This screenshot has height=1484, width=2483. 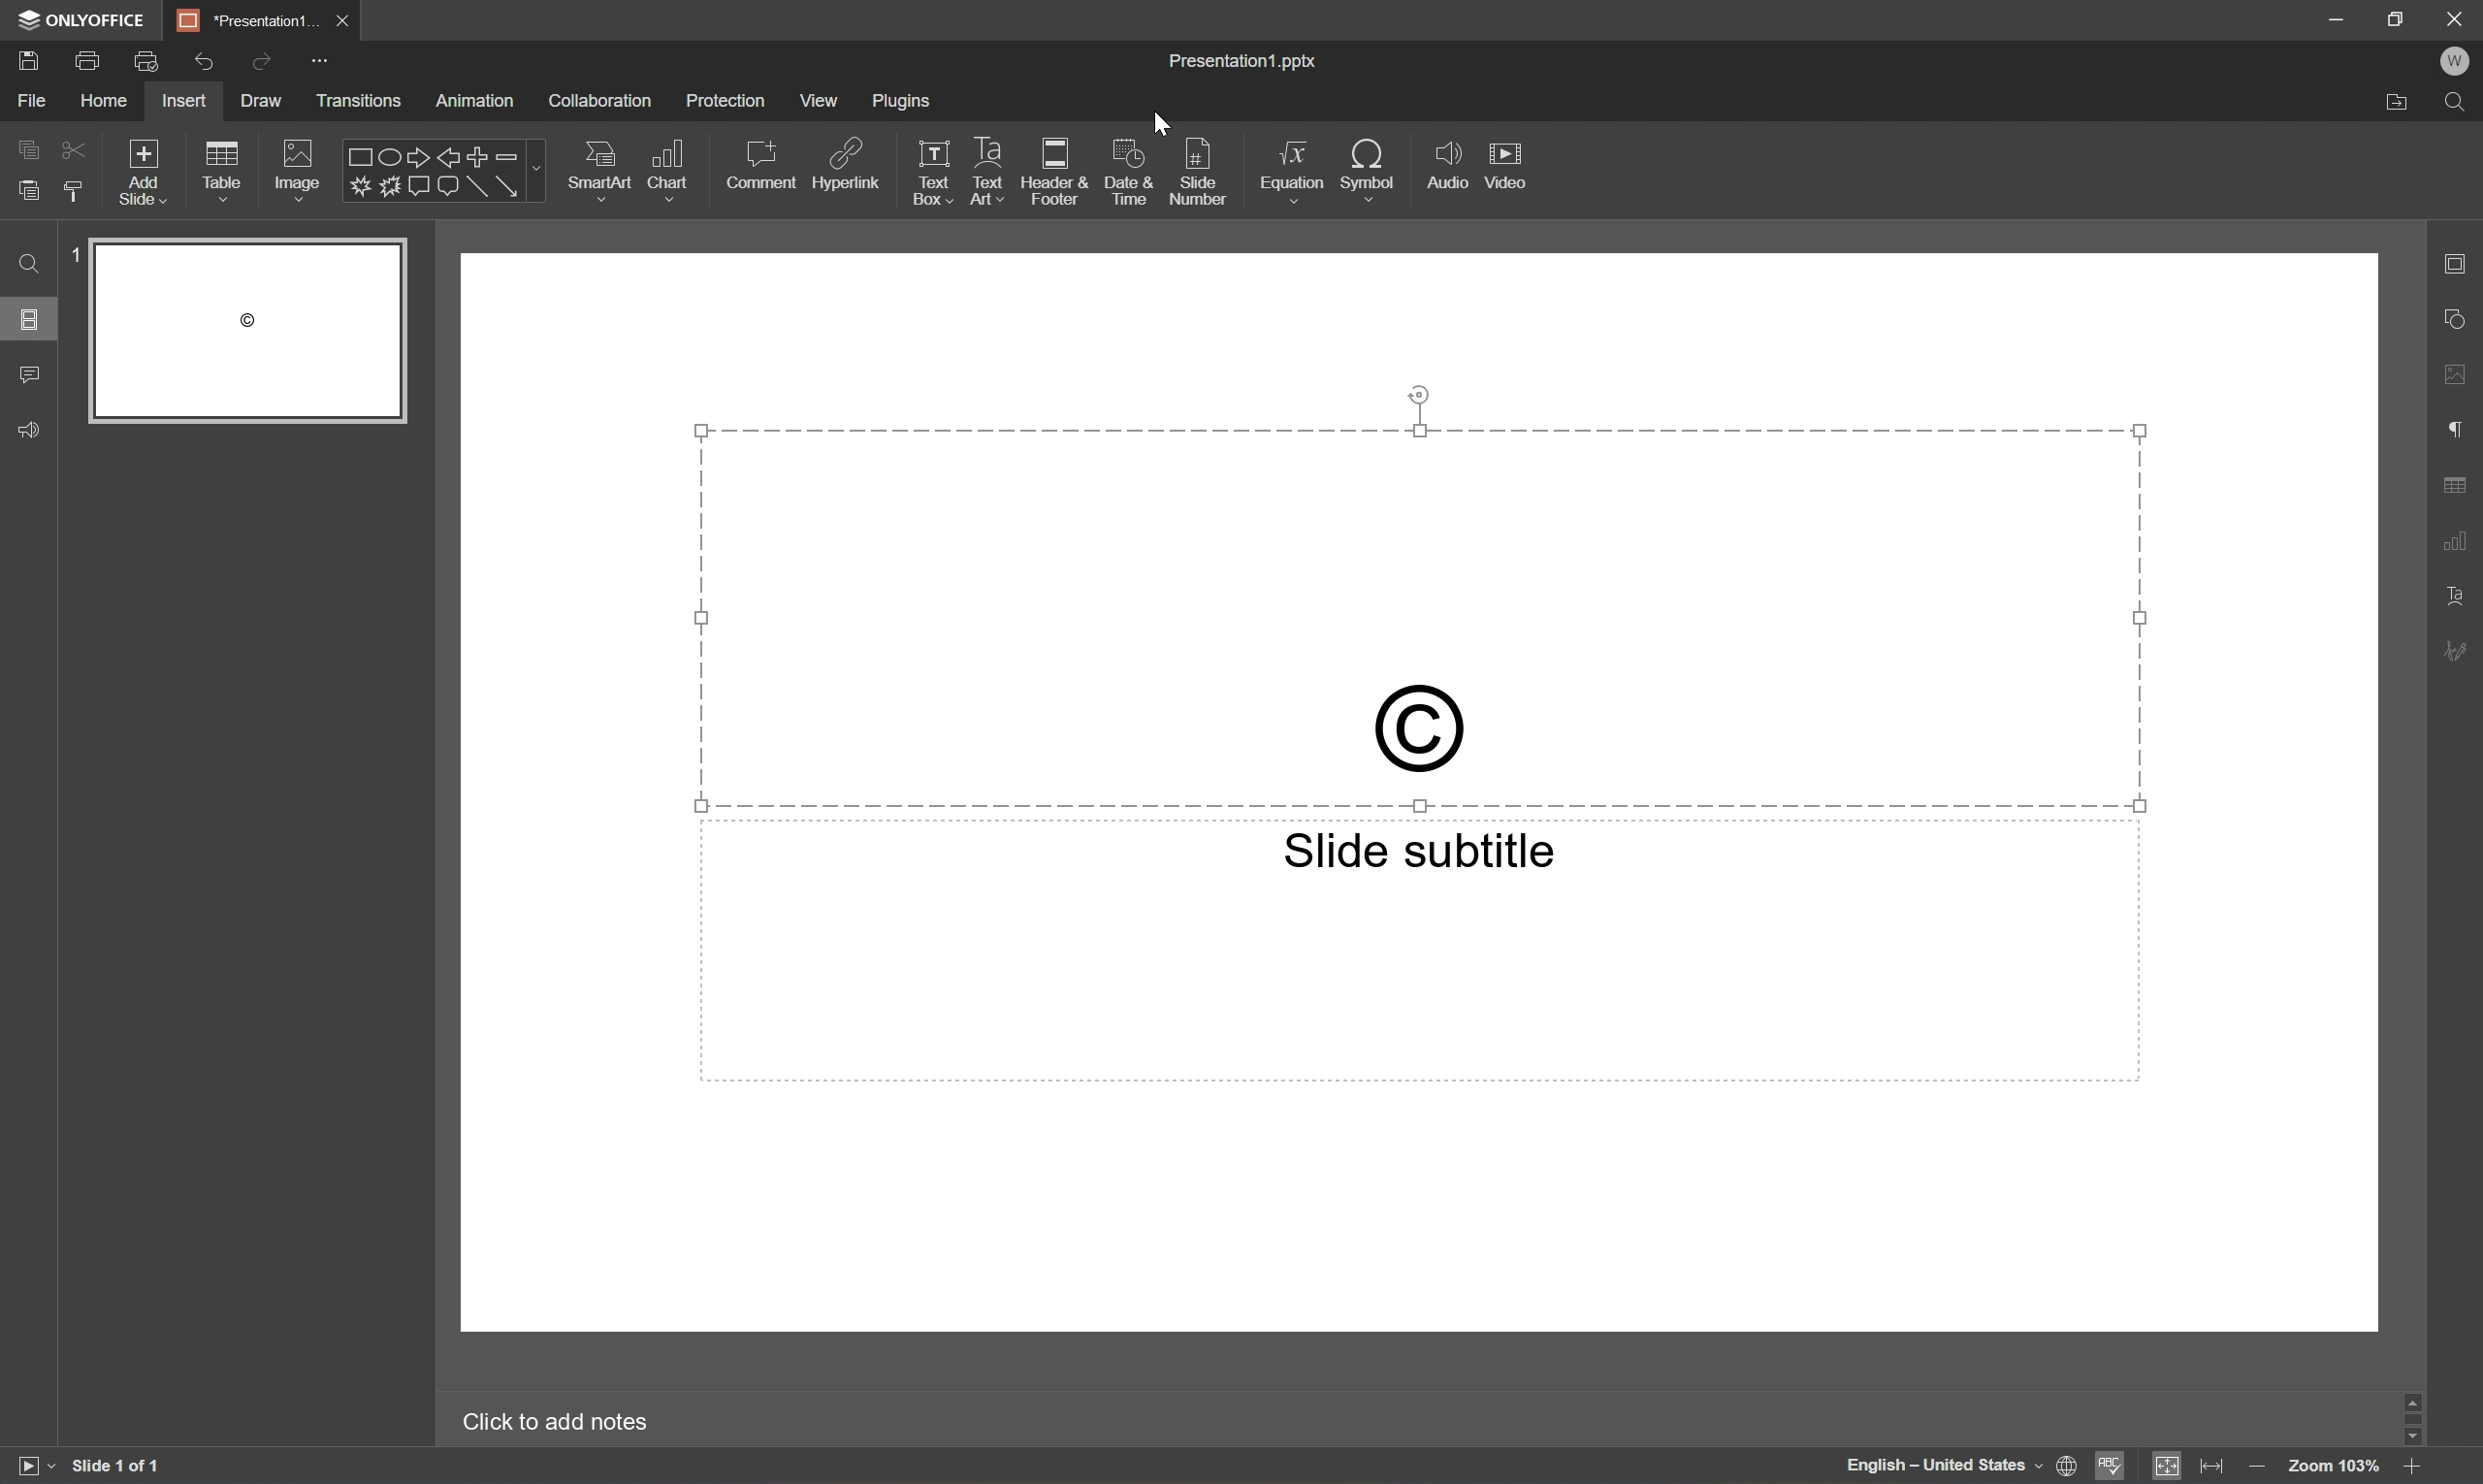 What do you see at coordinates (1163, 124) in the screenshot?
I see `Cursor` at bounding box center [1163, 124].